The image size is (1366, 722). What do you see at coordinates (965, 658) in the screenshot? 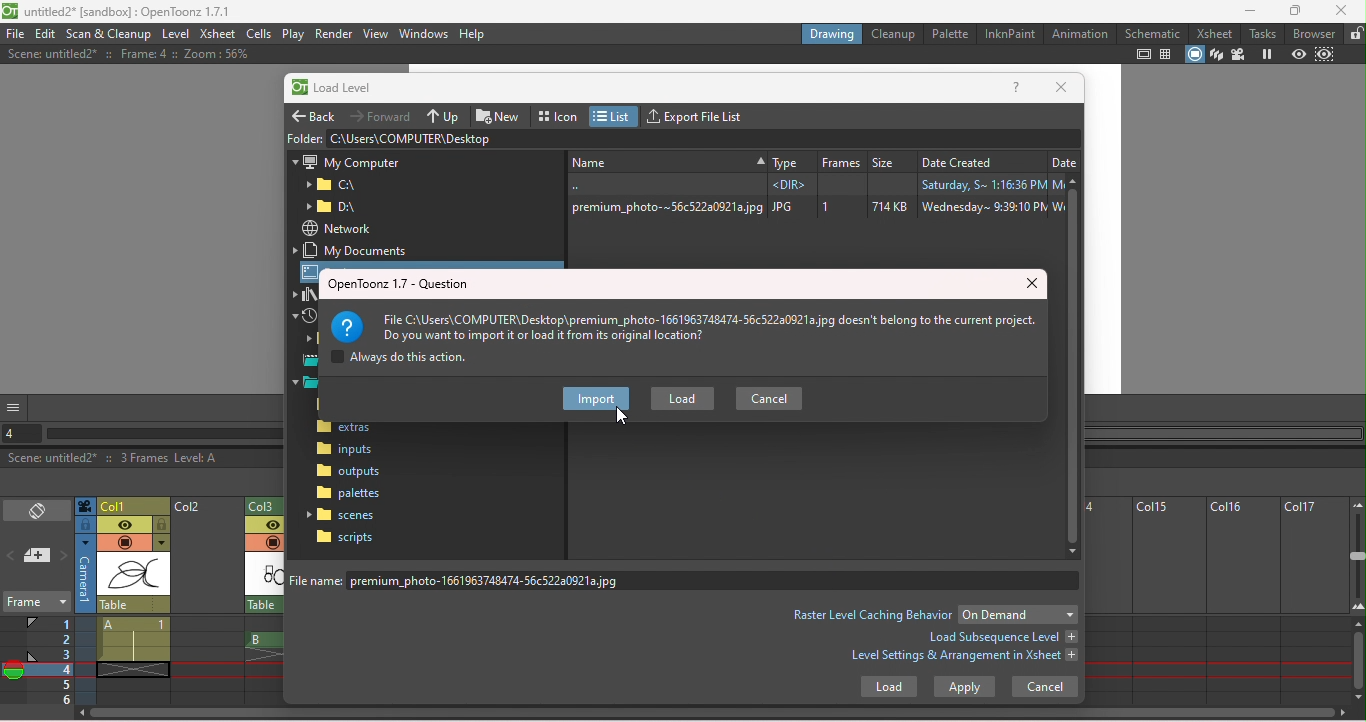
I see `Level settings & Arrangement in Xsheet` at bounding box center [965, 658].